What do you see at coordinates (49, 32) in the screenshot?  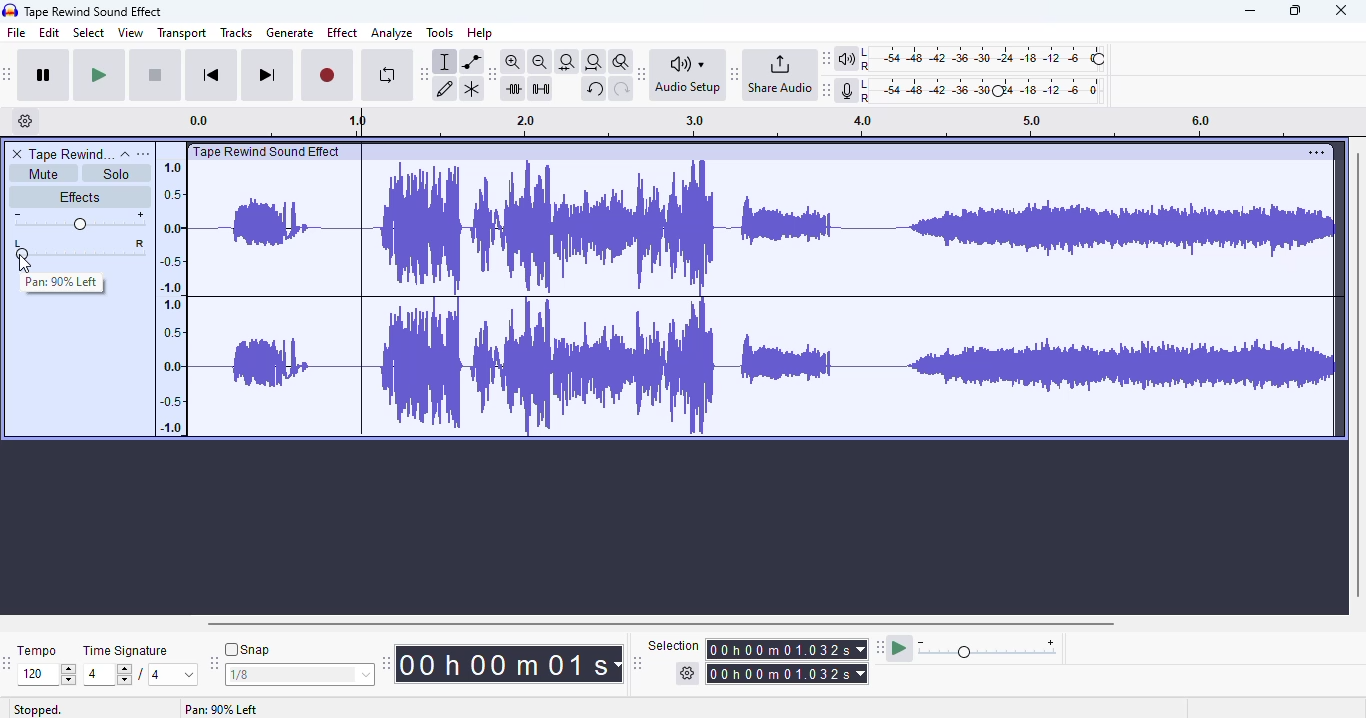 I see `edit` at bounding box center [49, 32].